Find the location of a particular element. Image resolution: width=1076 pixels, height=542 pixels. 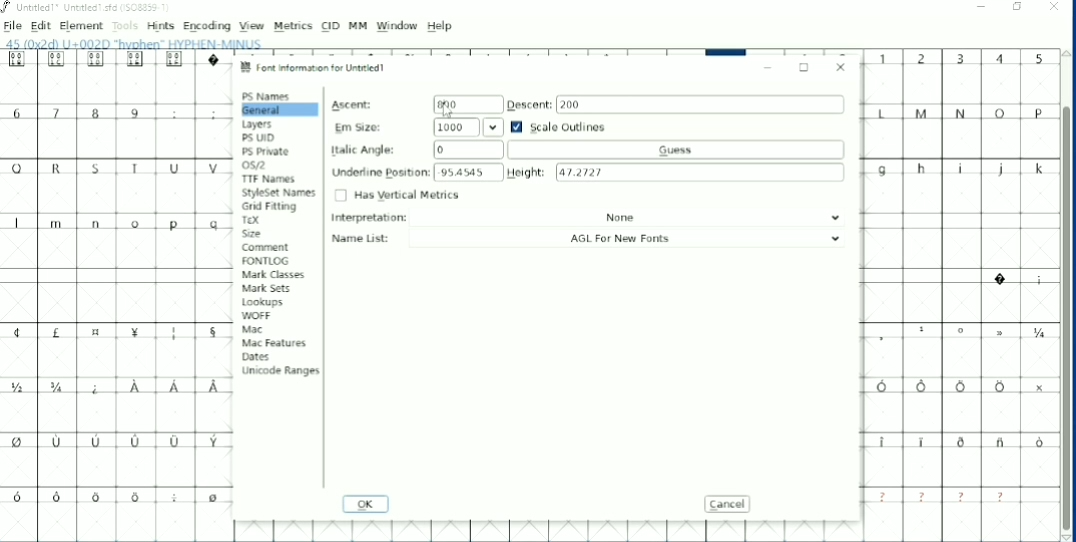

Help is located at coordinates (441, 26).